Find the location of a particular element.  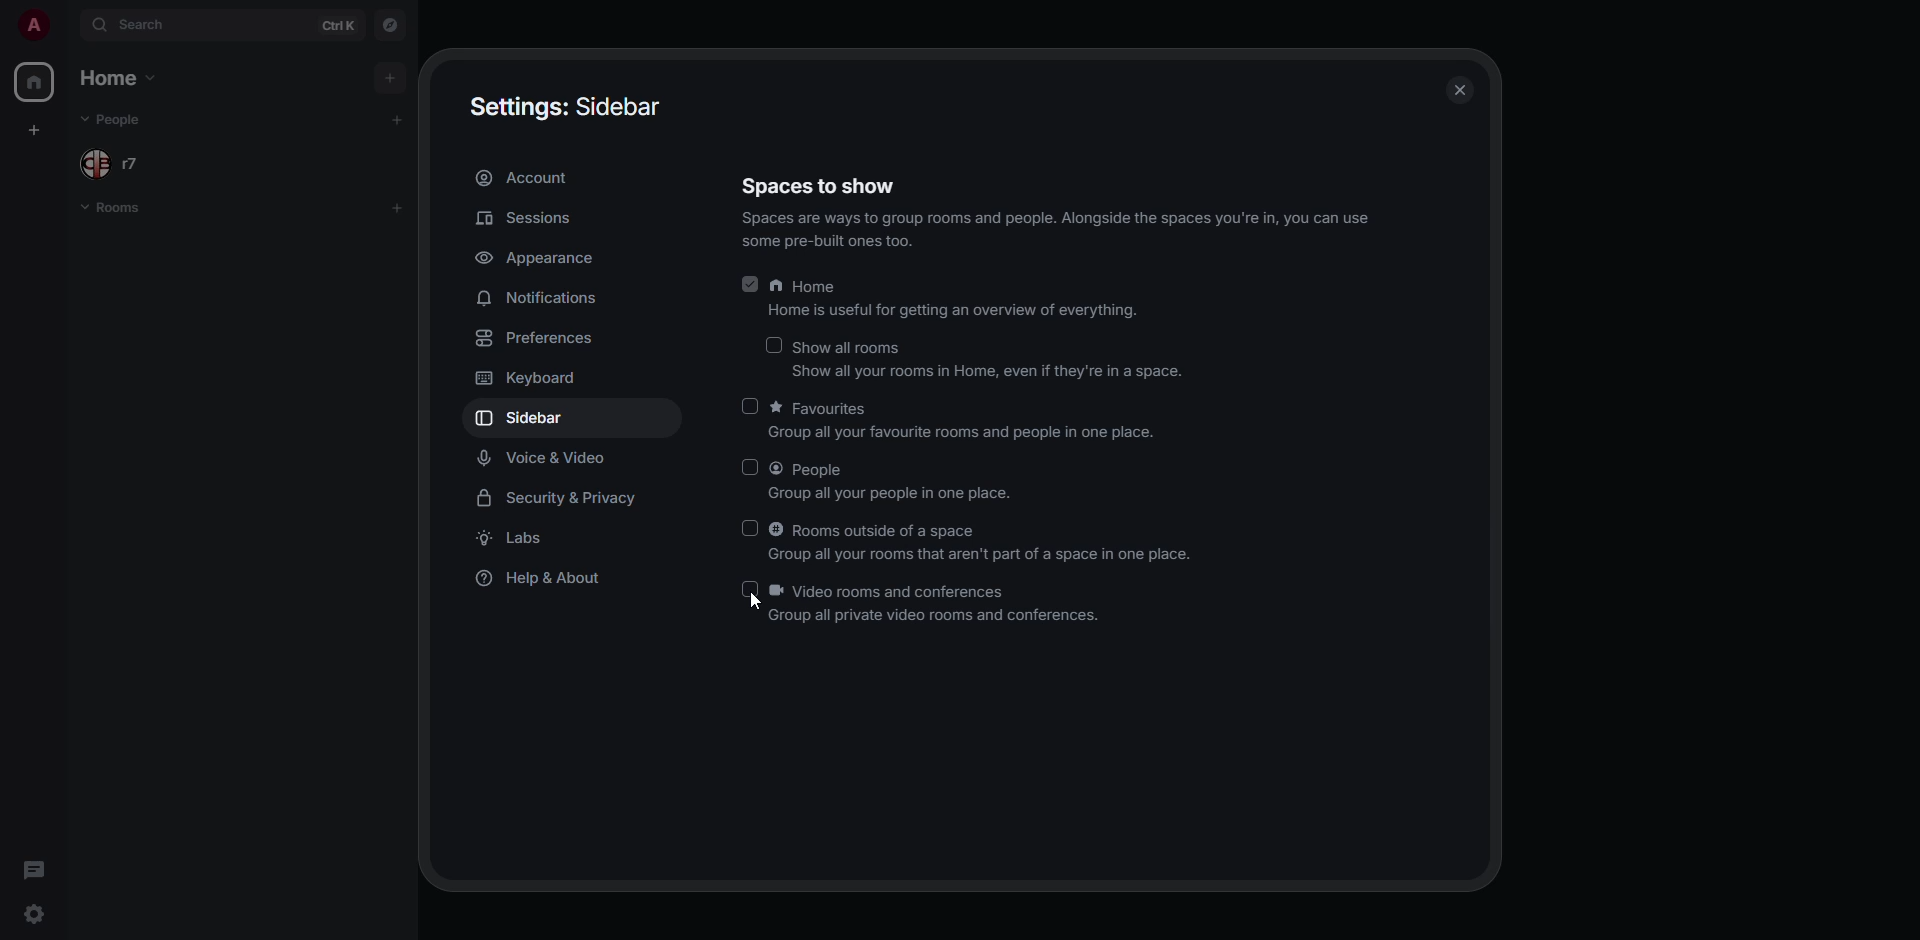

close is located at coordinates (1461, 88).